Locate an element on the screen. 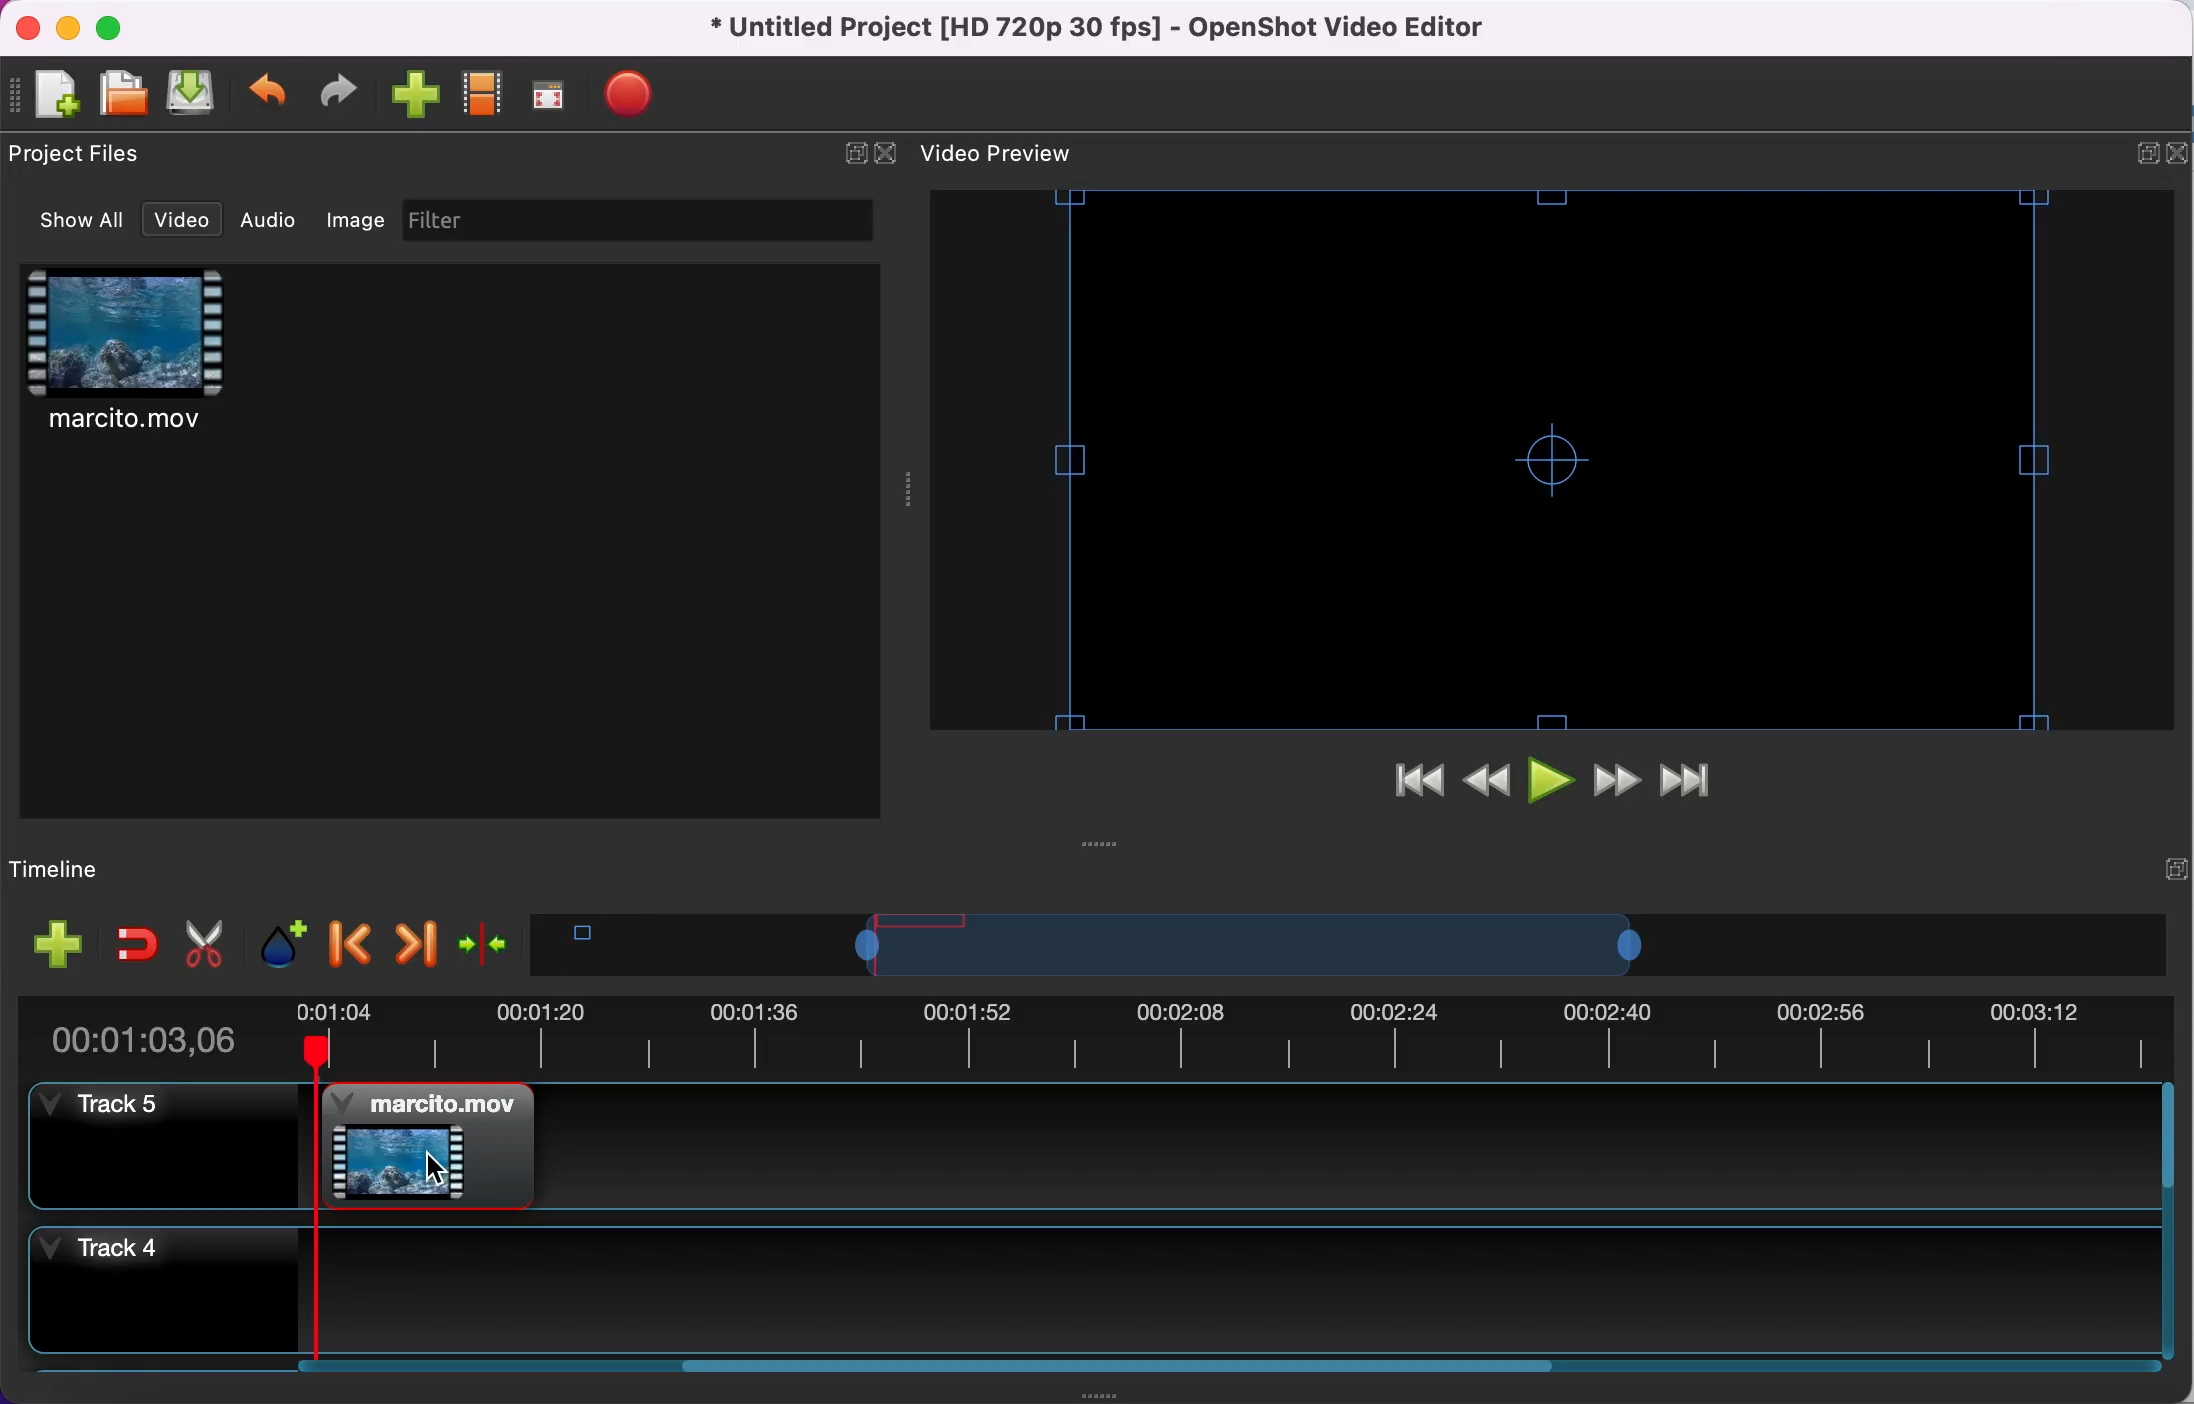 This screenshot has width=2194, height=1404. Vertical slide bar is located at coordinates (2168, 1218).